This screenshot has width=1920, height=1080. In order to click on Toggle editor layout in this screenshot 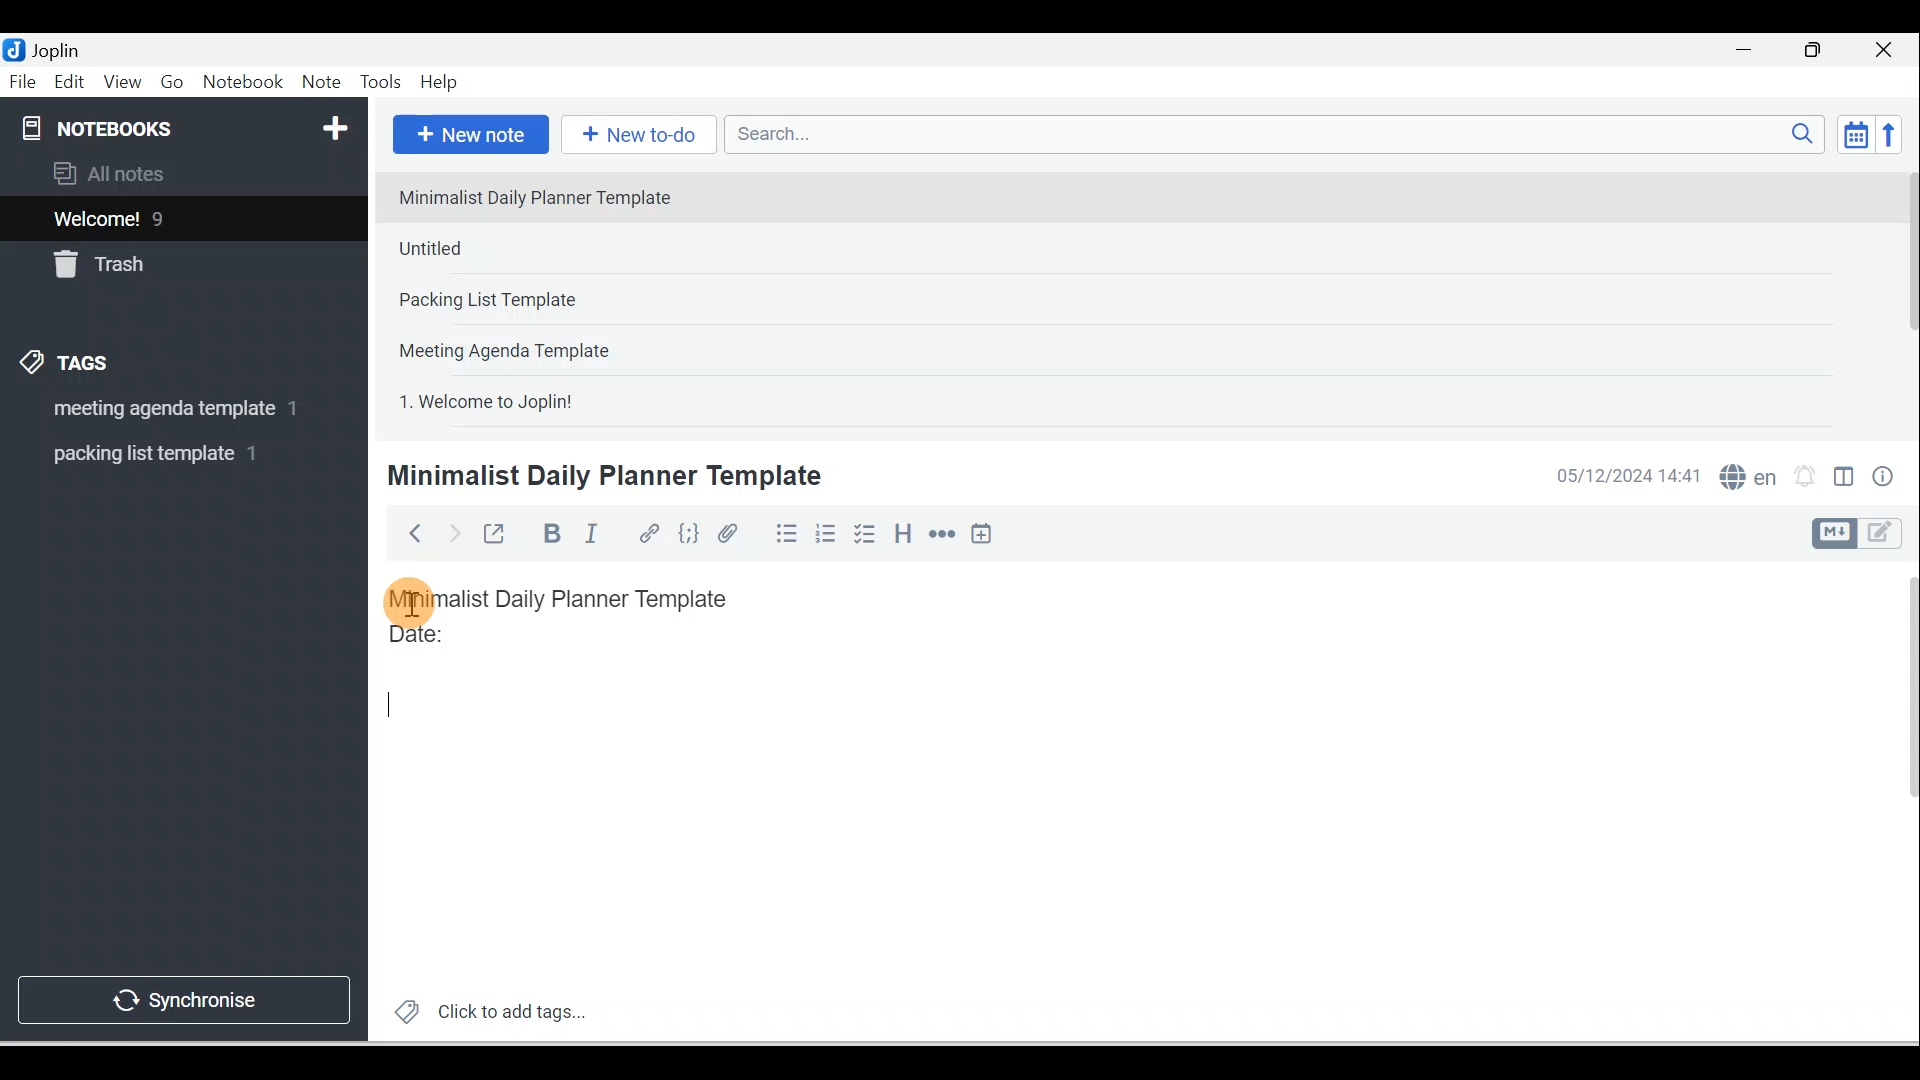, I will do `click(1864, 534)`.